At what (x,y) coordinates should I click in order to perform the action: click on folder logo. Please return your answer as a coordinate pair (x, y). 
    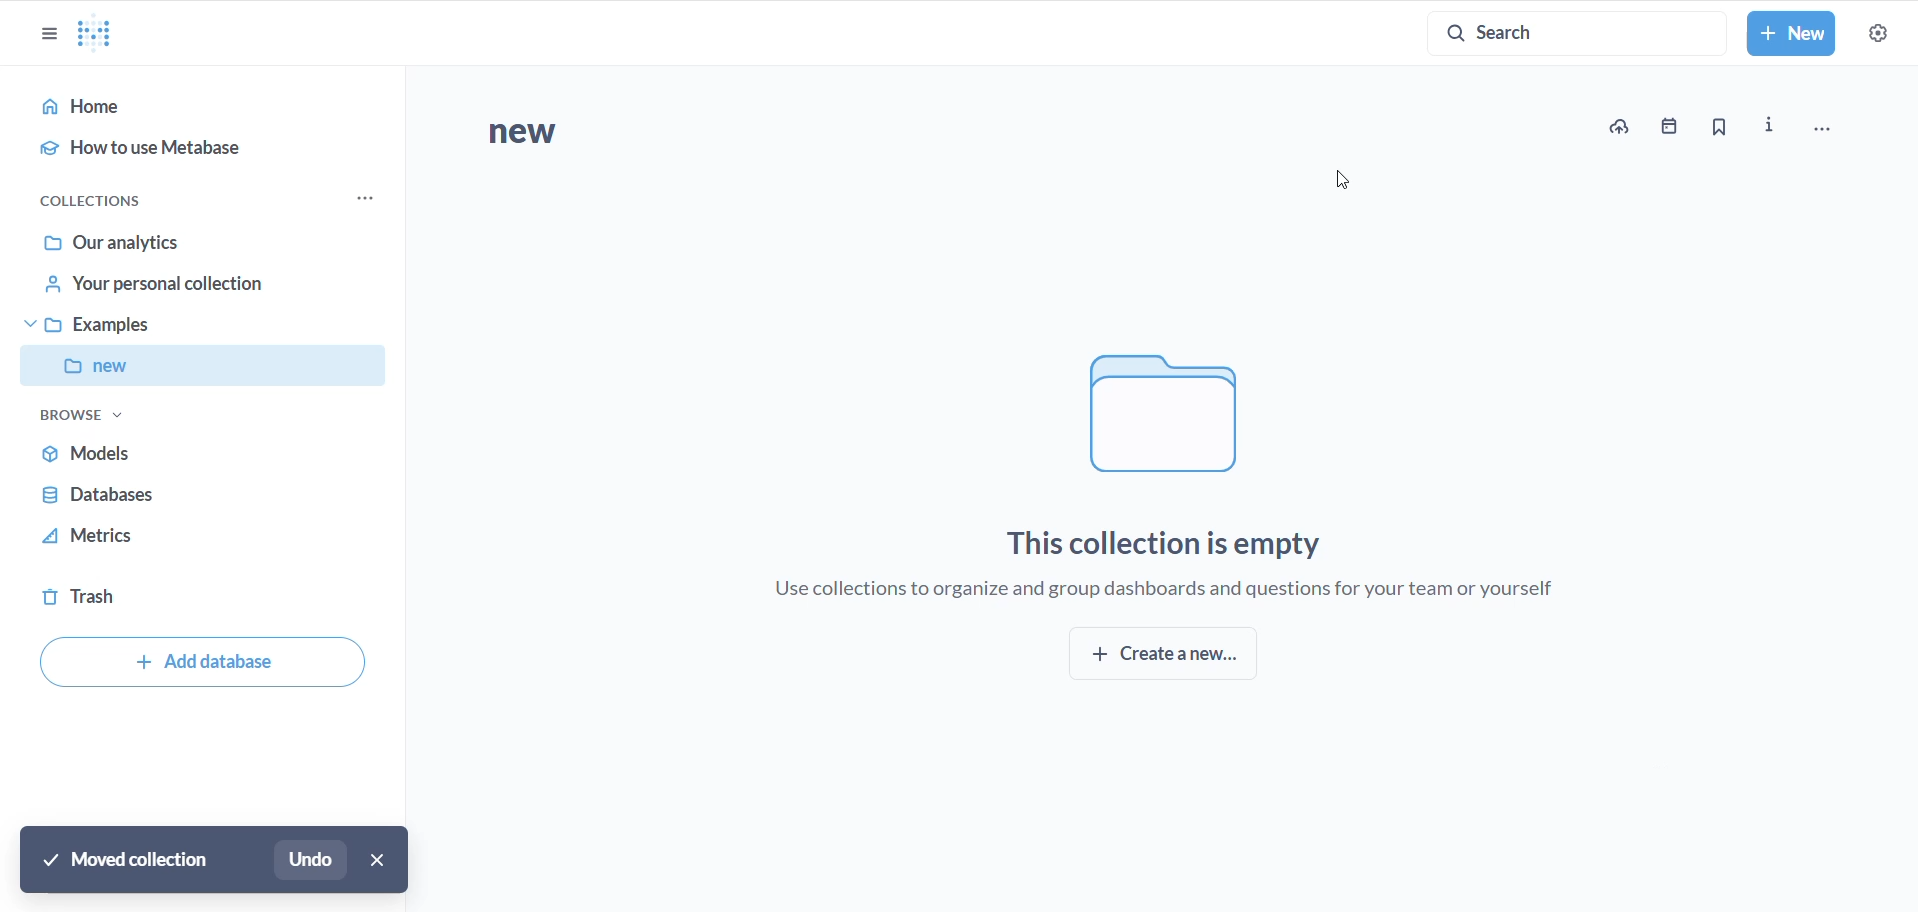
    Looking at the image, I should click on (1166, 408).